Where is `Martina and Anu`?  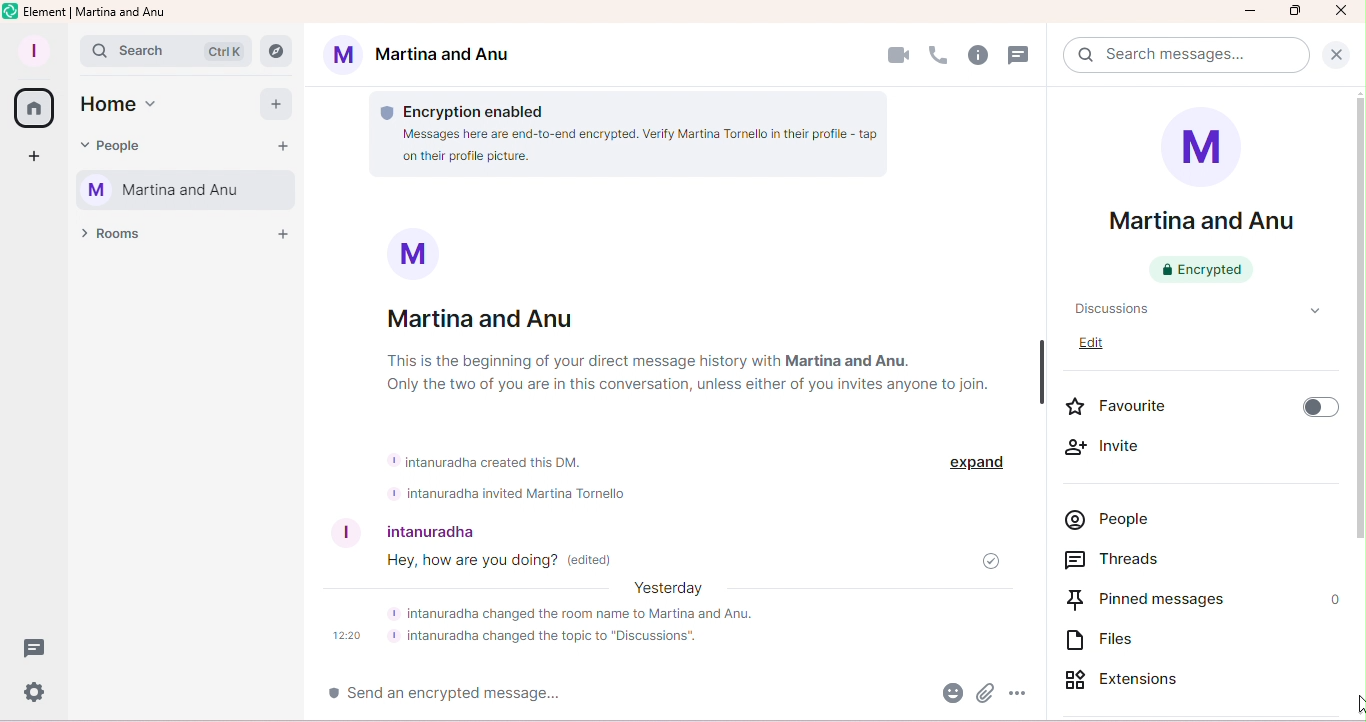
Martina and Anu is located at coordinates (182, 192).